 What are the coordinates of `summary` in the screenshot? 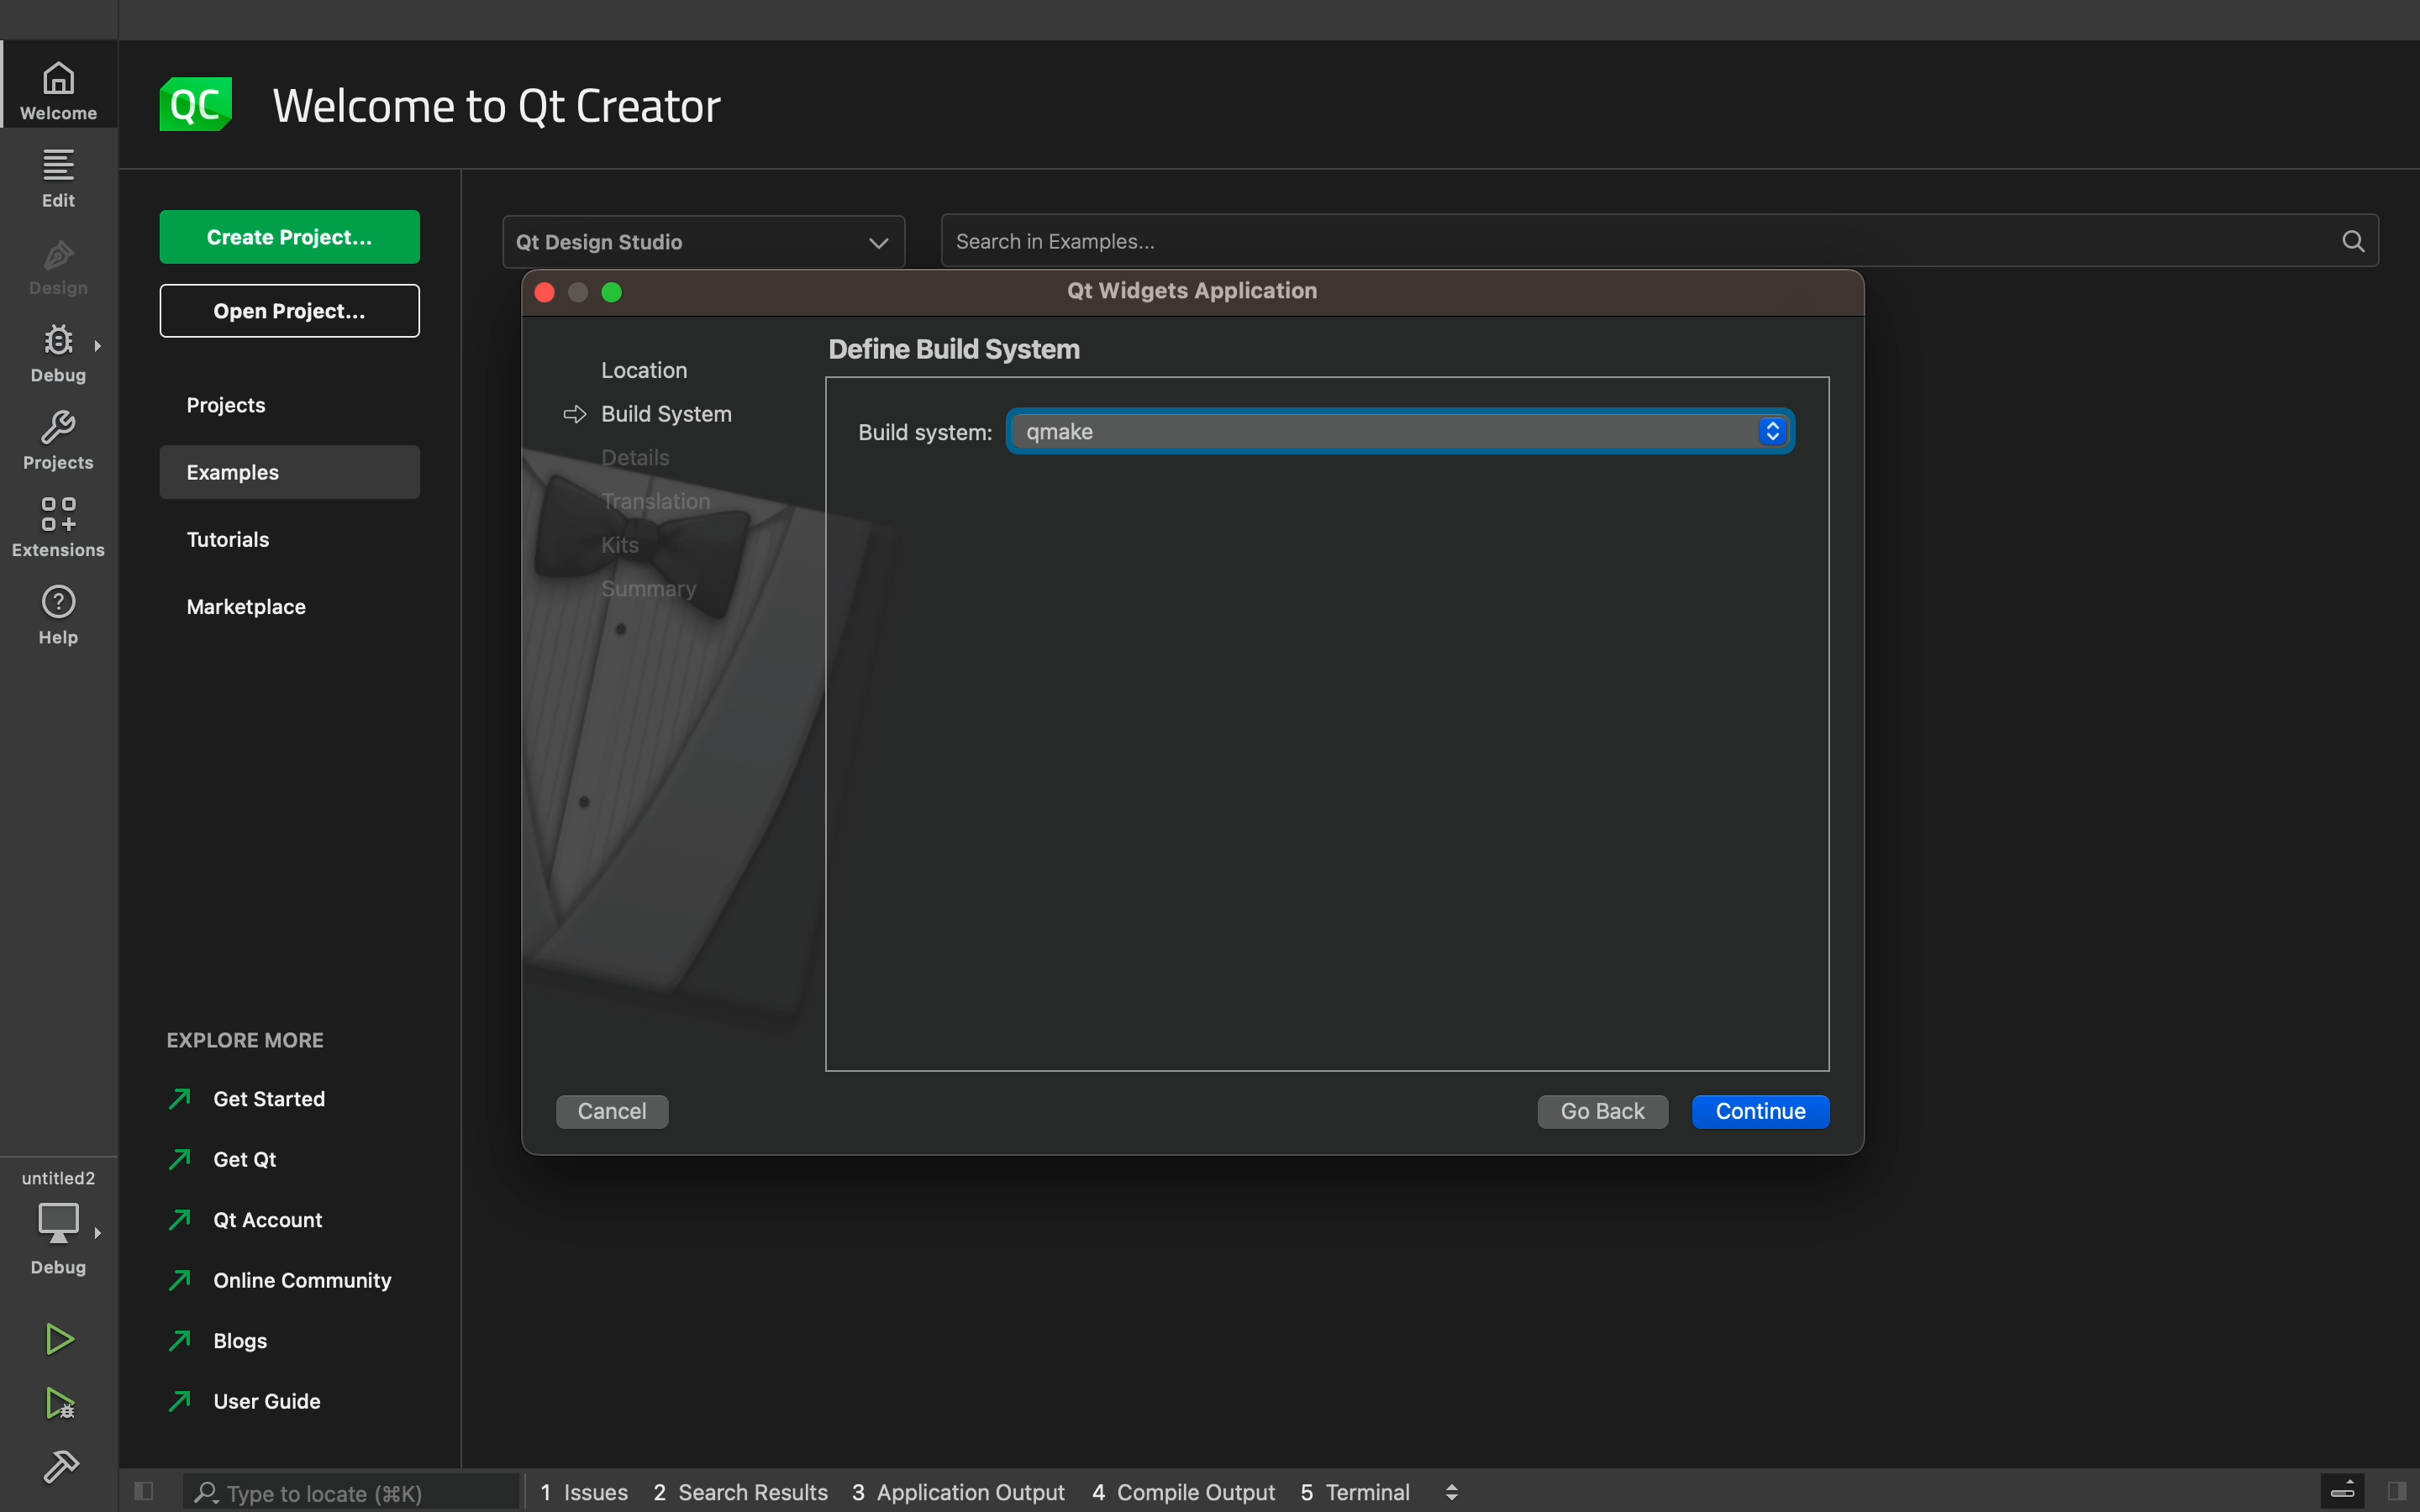 It's located at (663, 591).